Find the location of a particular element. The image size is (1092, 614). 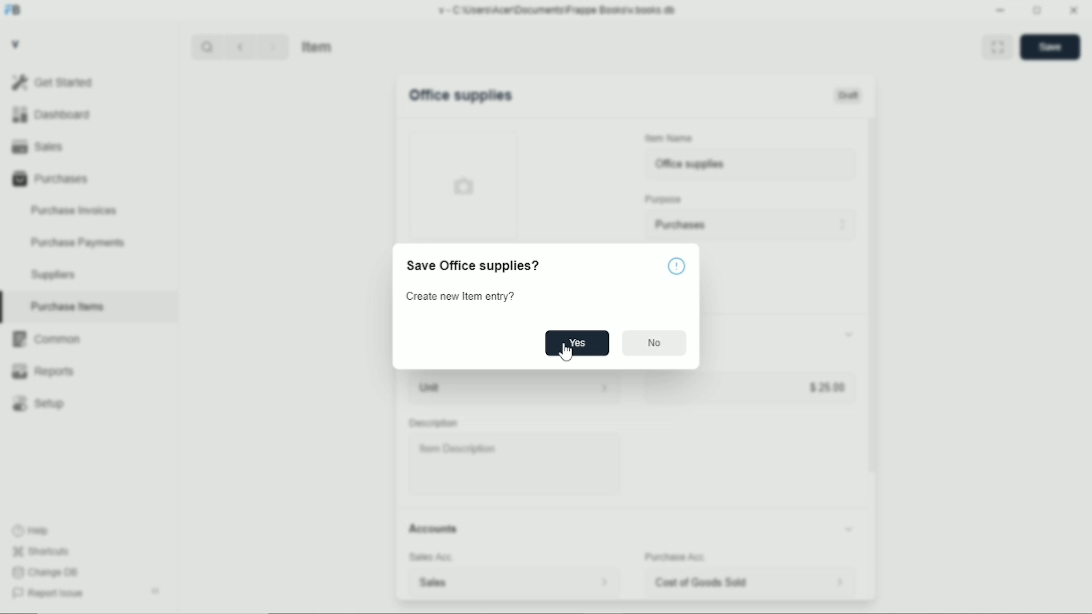

help is located at coordinates (32, 531).